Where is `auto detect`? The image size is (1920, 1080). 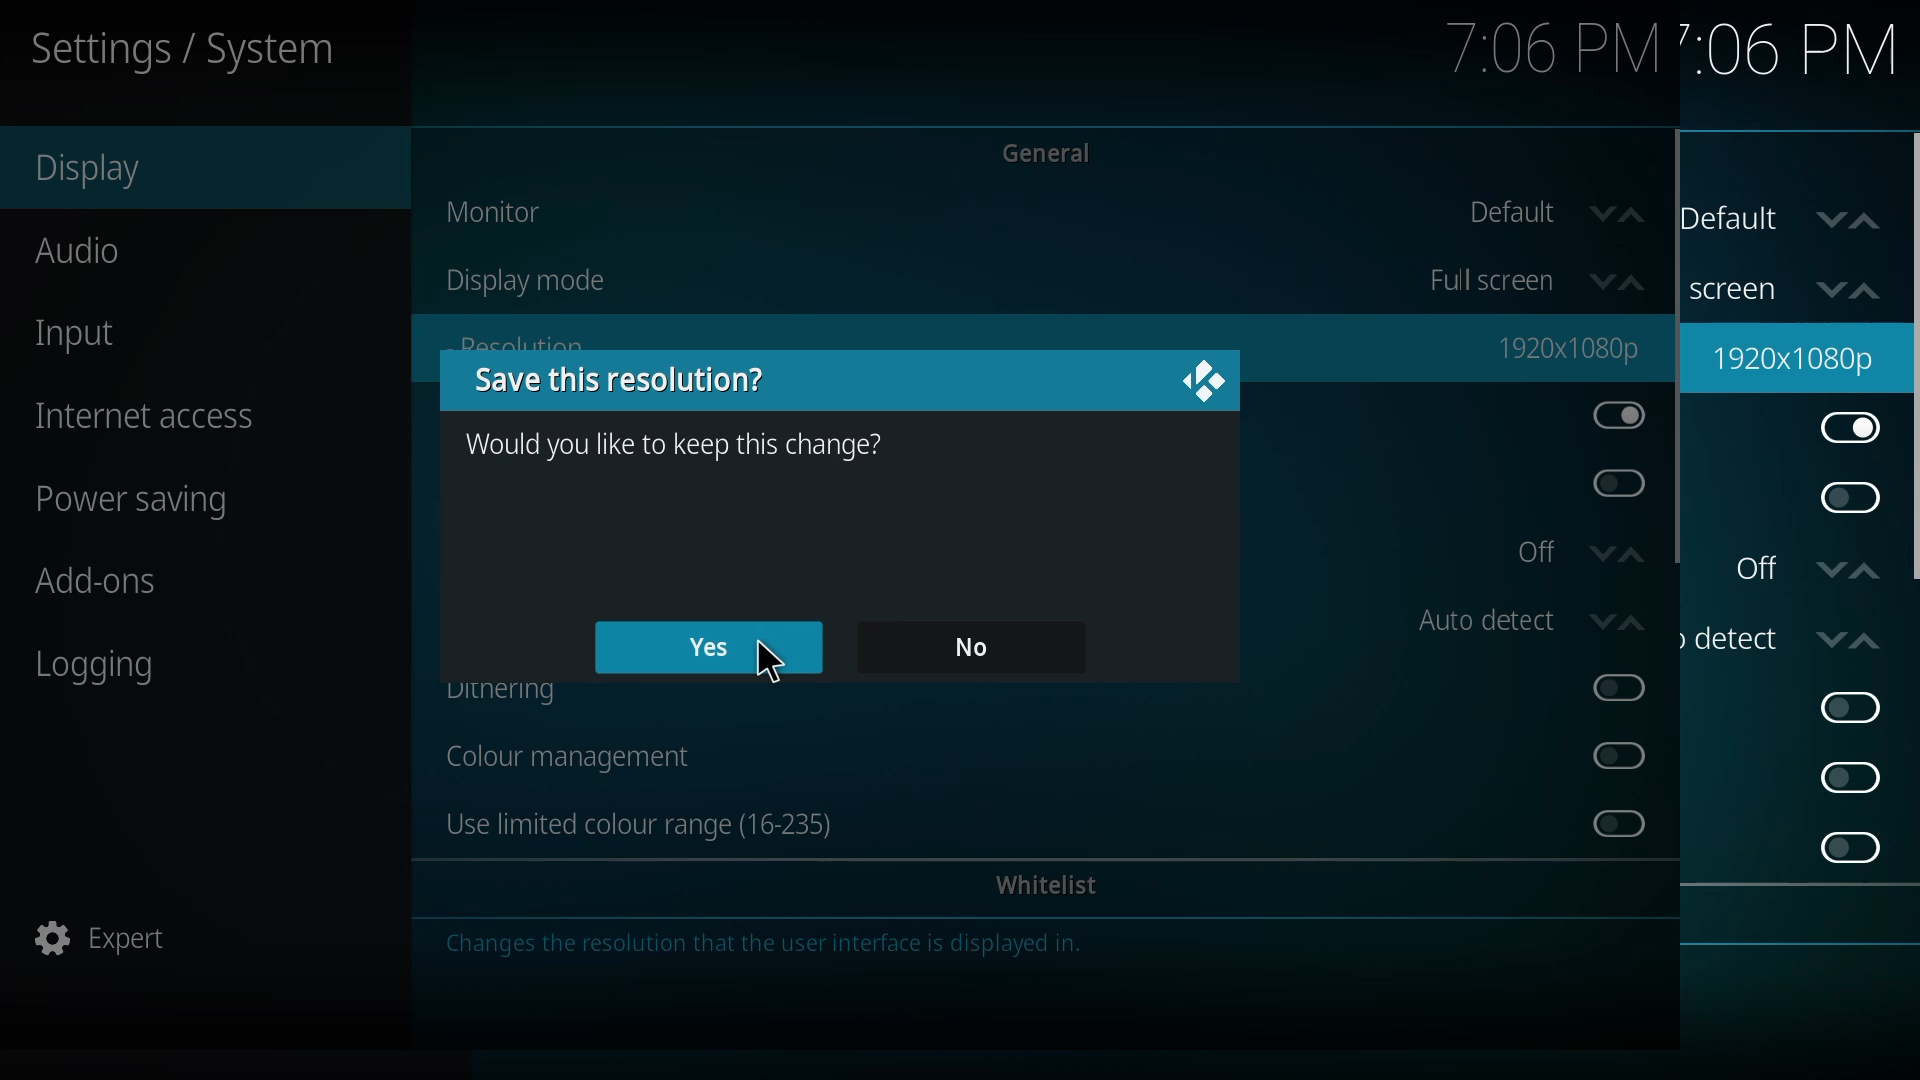
auto detect is located at coordinates (1514, 634).